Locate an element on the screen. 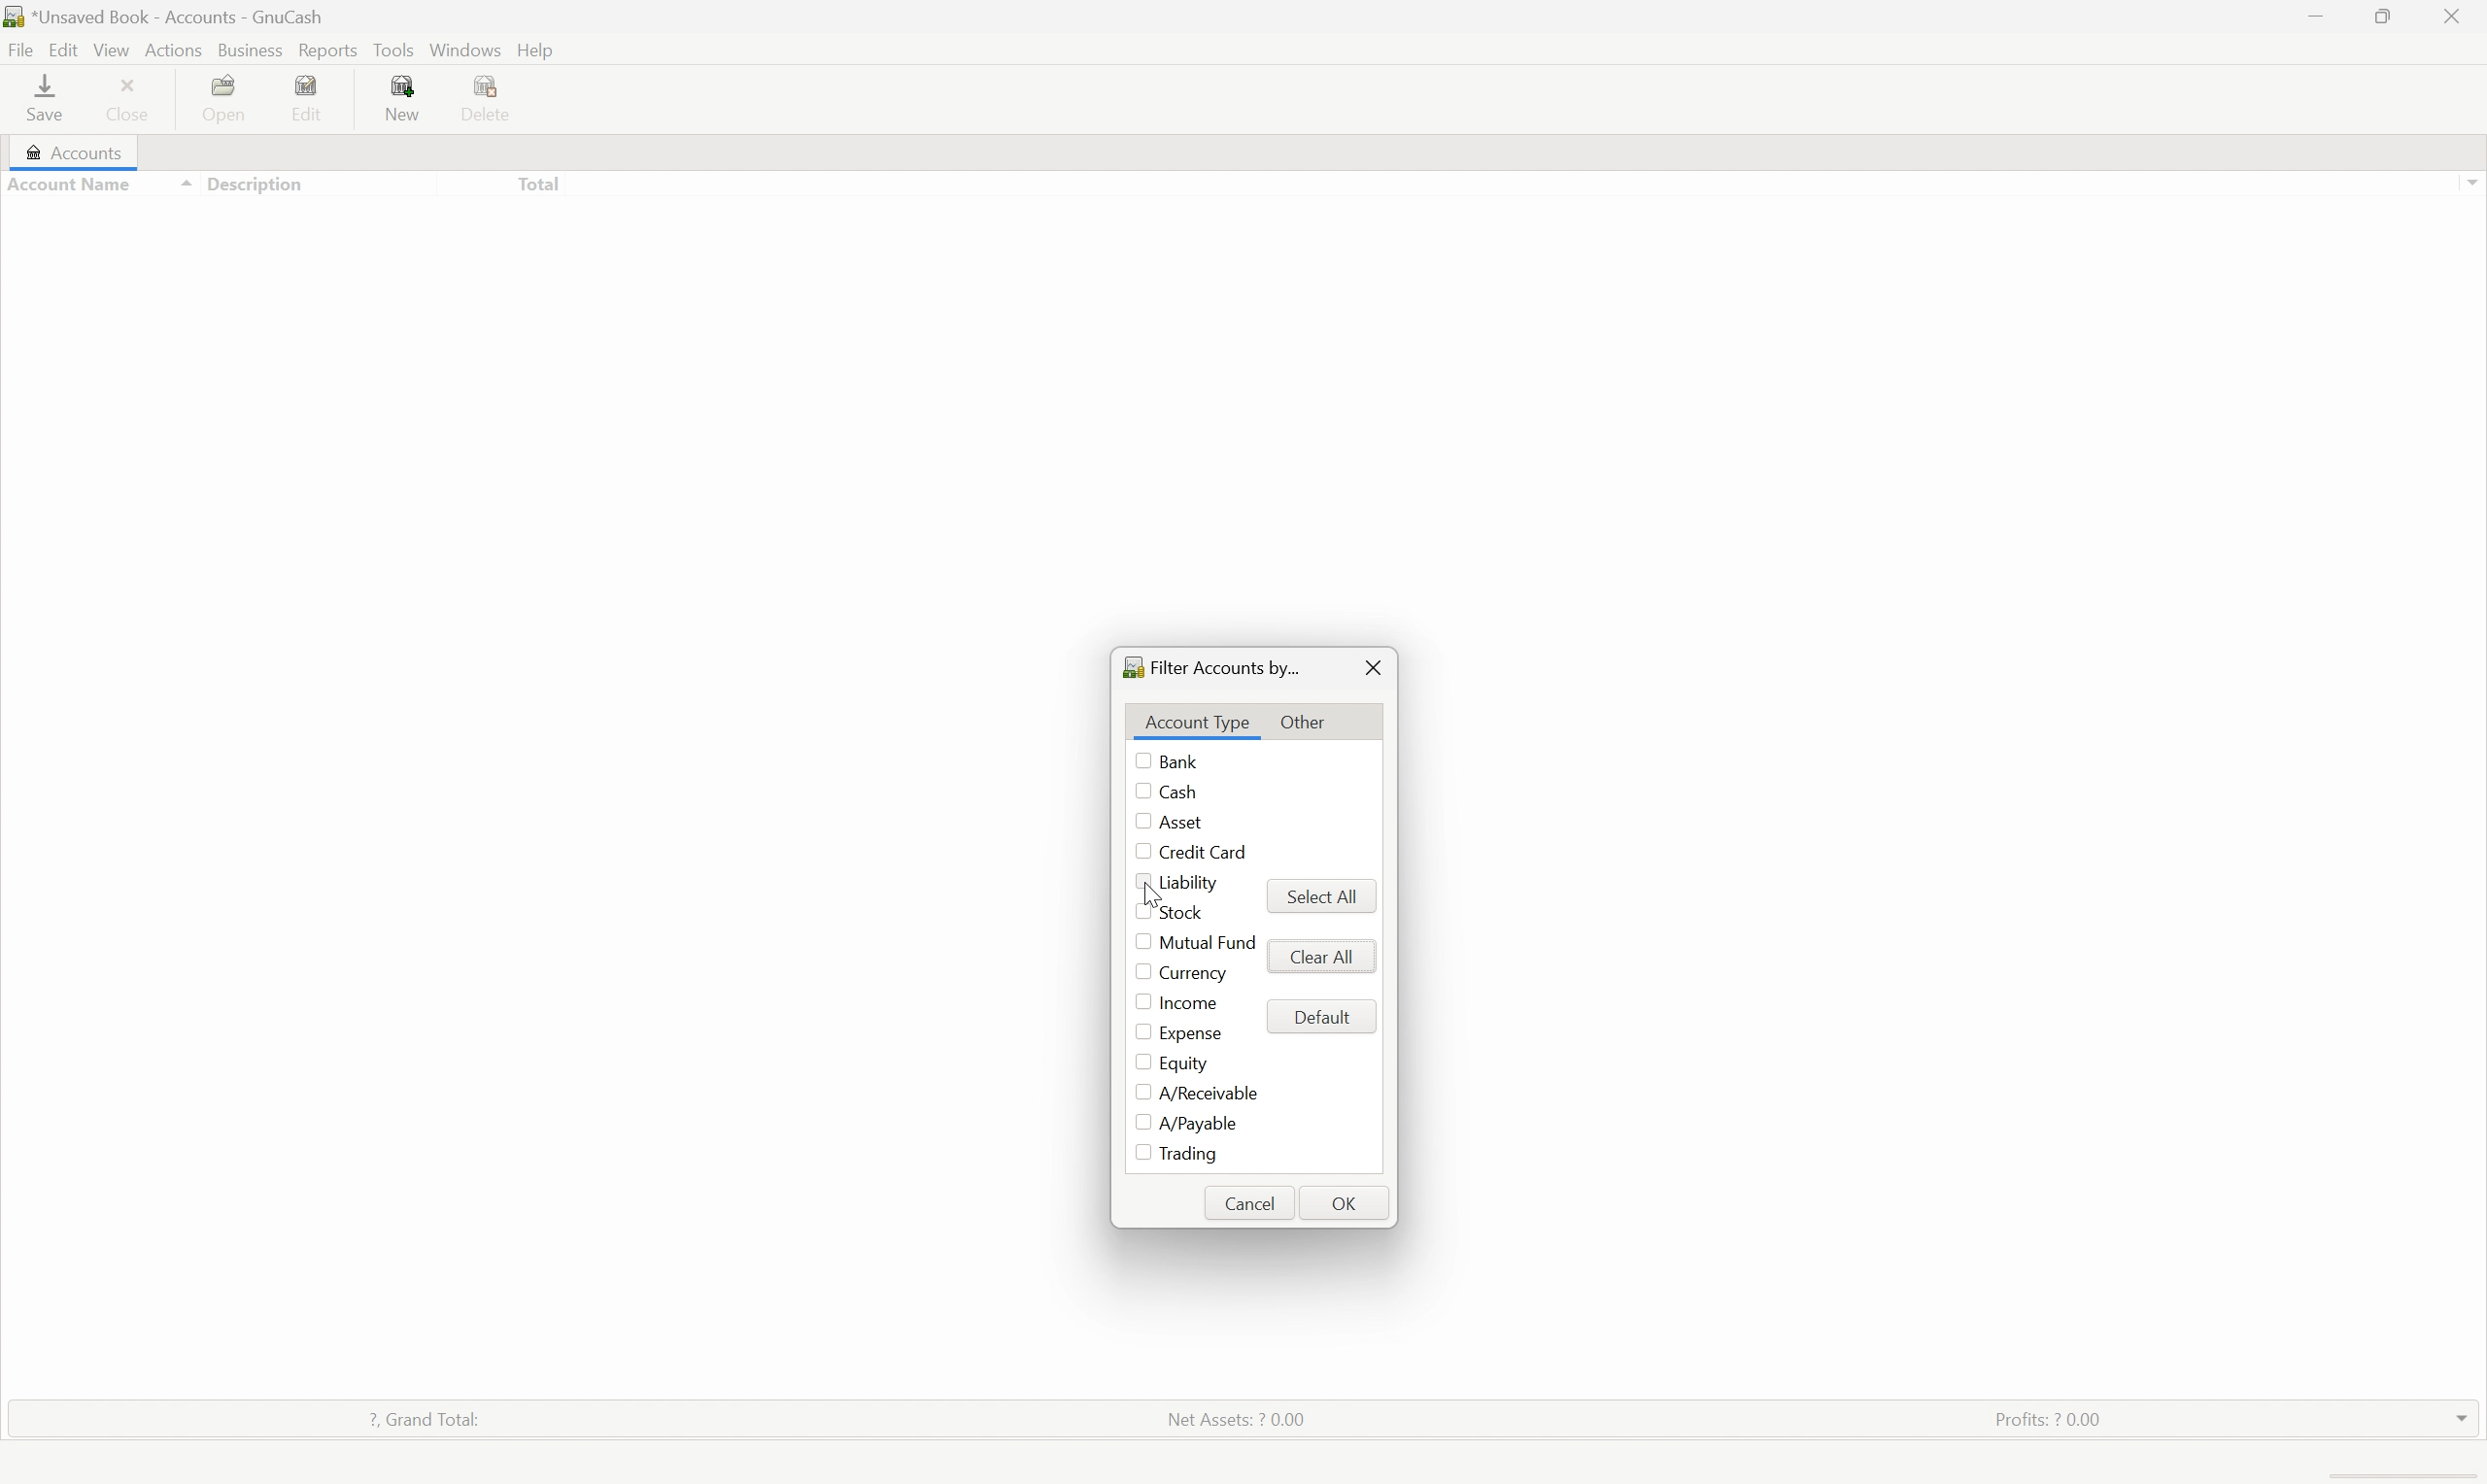  Tools is located at coordinates (392, 49).